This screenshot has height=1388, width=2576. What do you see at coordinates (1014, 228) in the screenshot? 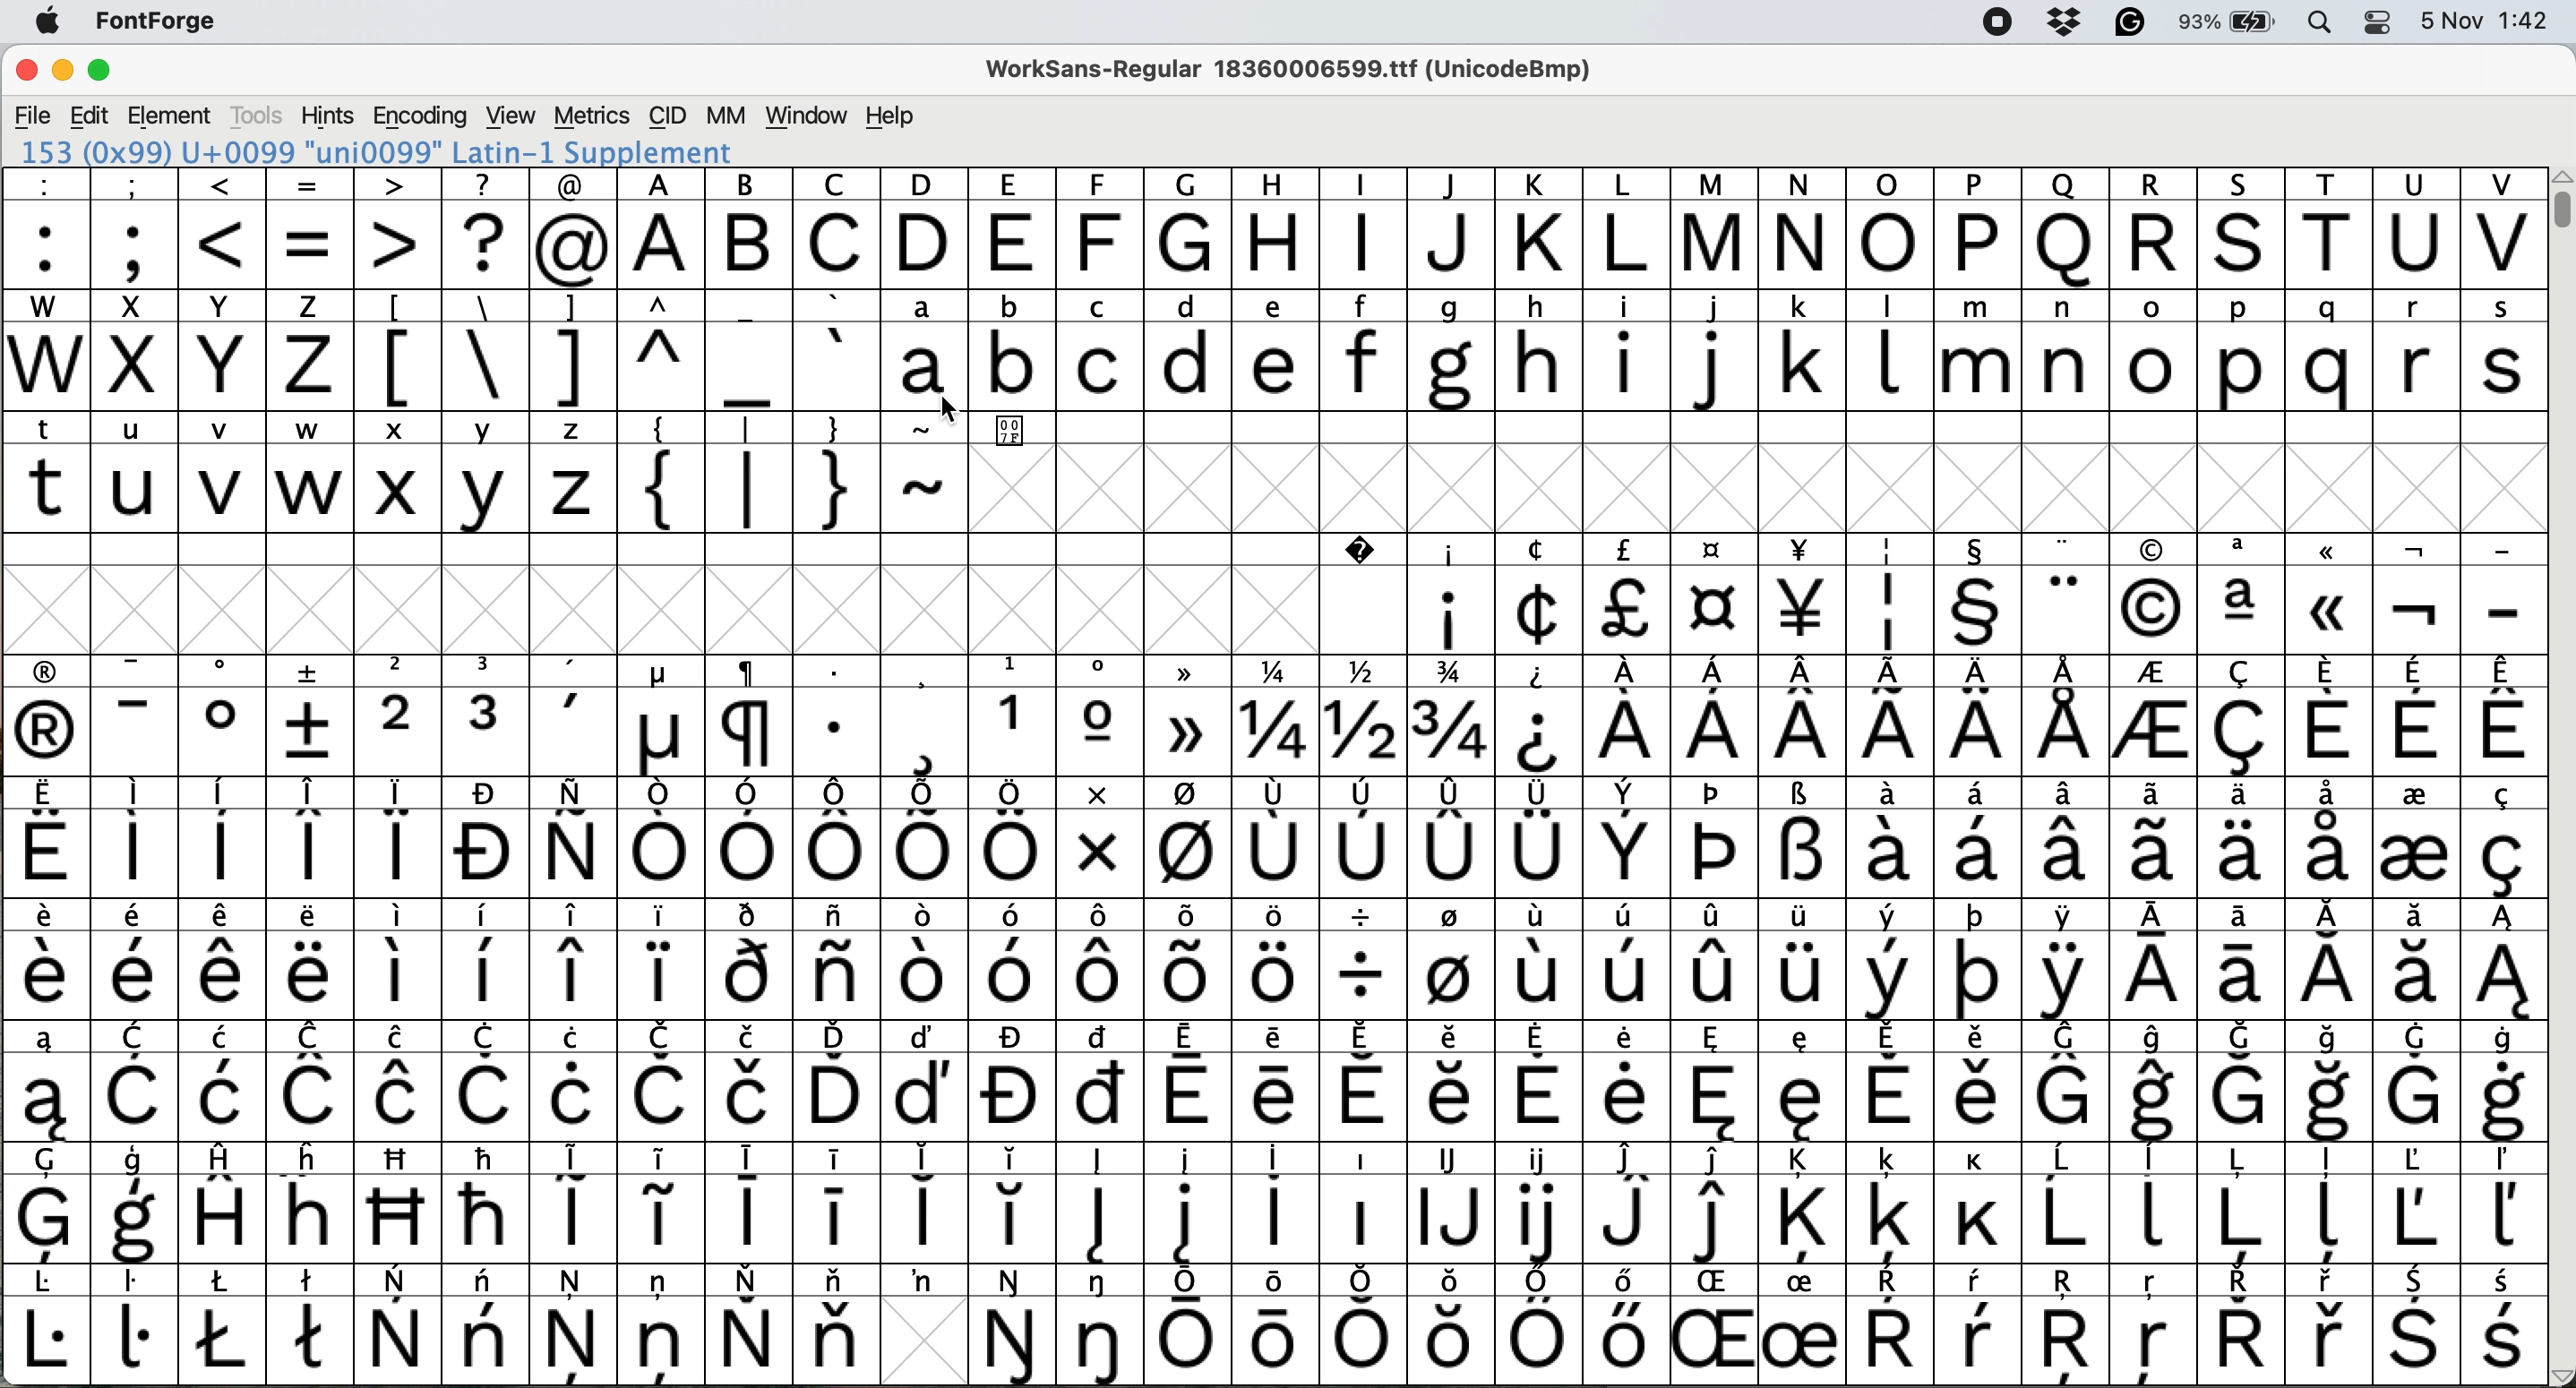
I see `E` at bounding box center [1014, 228].